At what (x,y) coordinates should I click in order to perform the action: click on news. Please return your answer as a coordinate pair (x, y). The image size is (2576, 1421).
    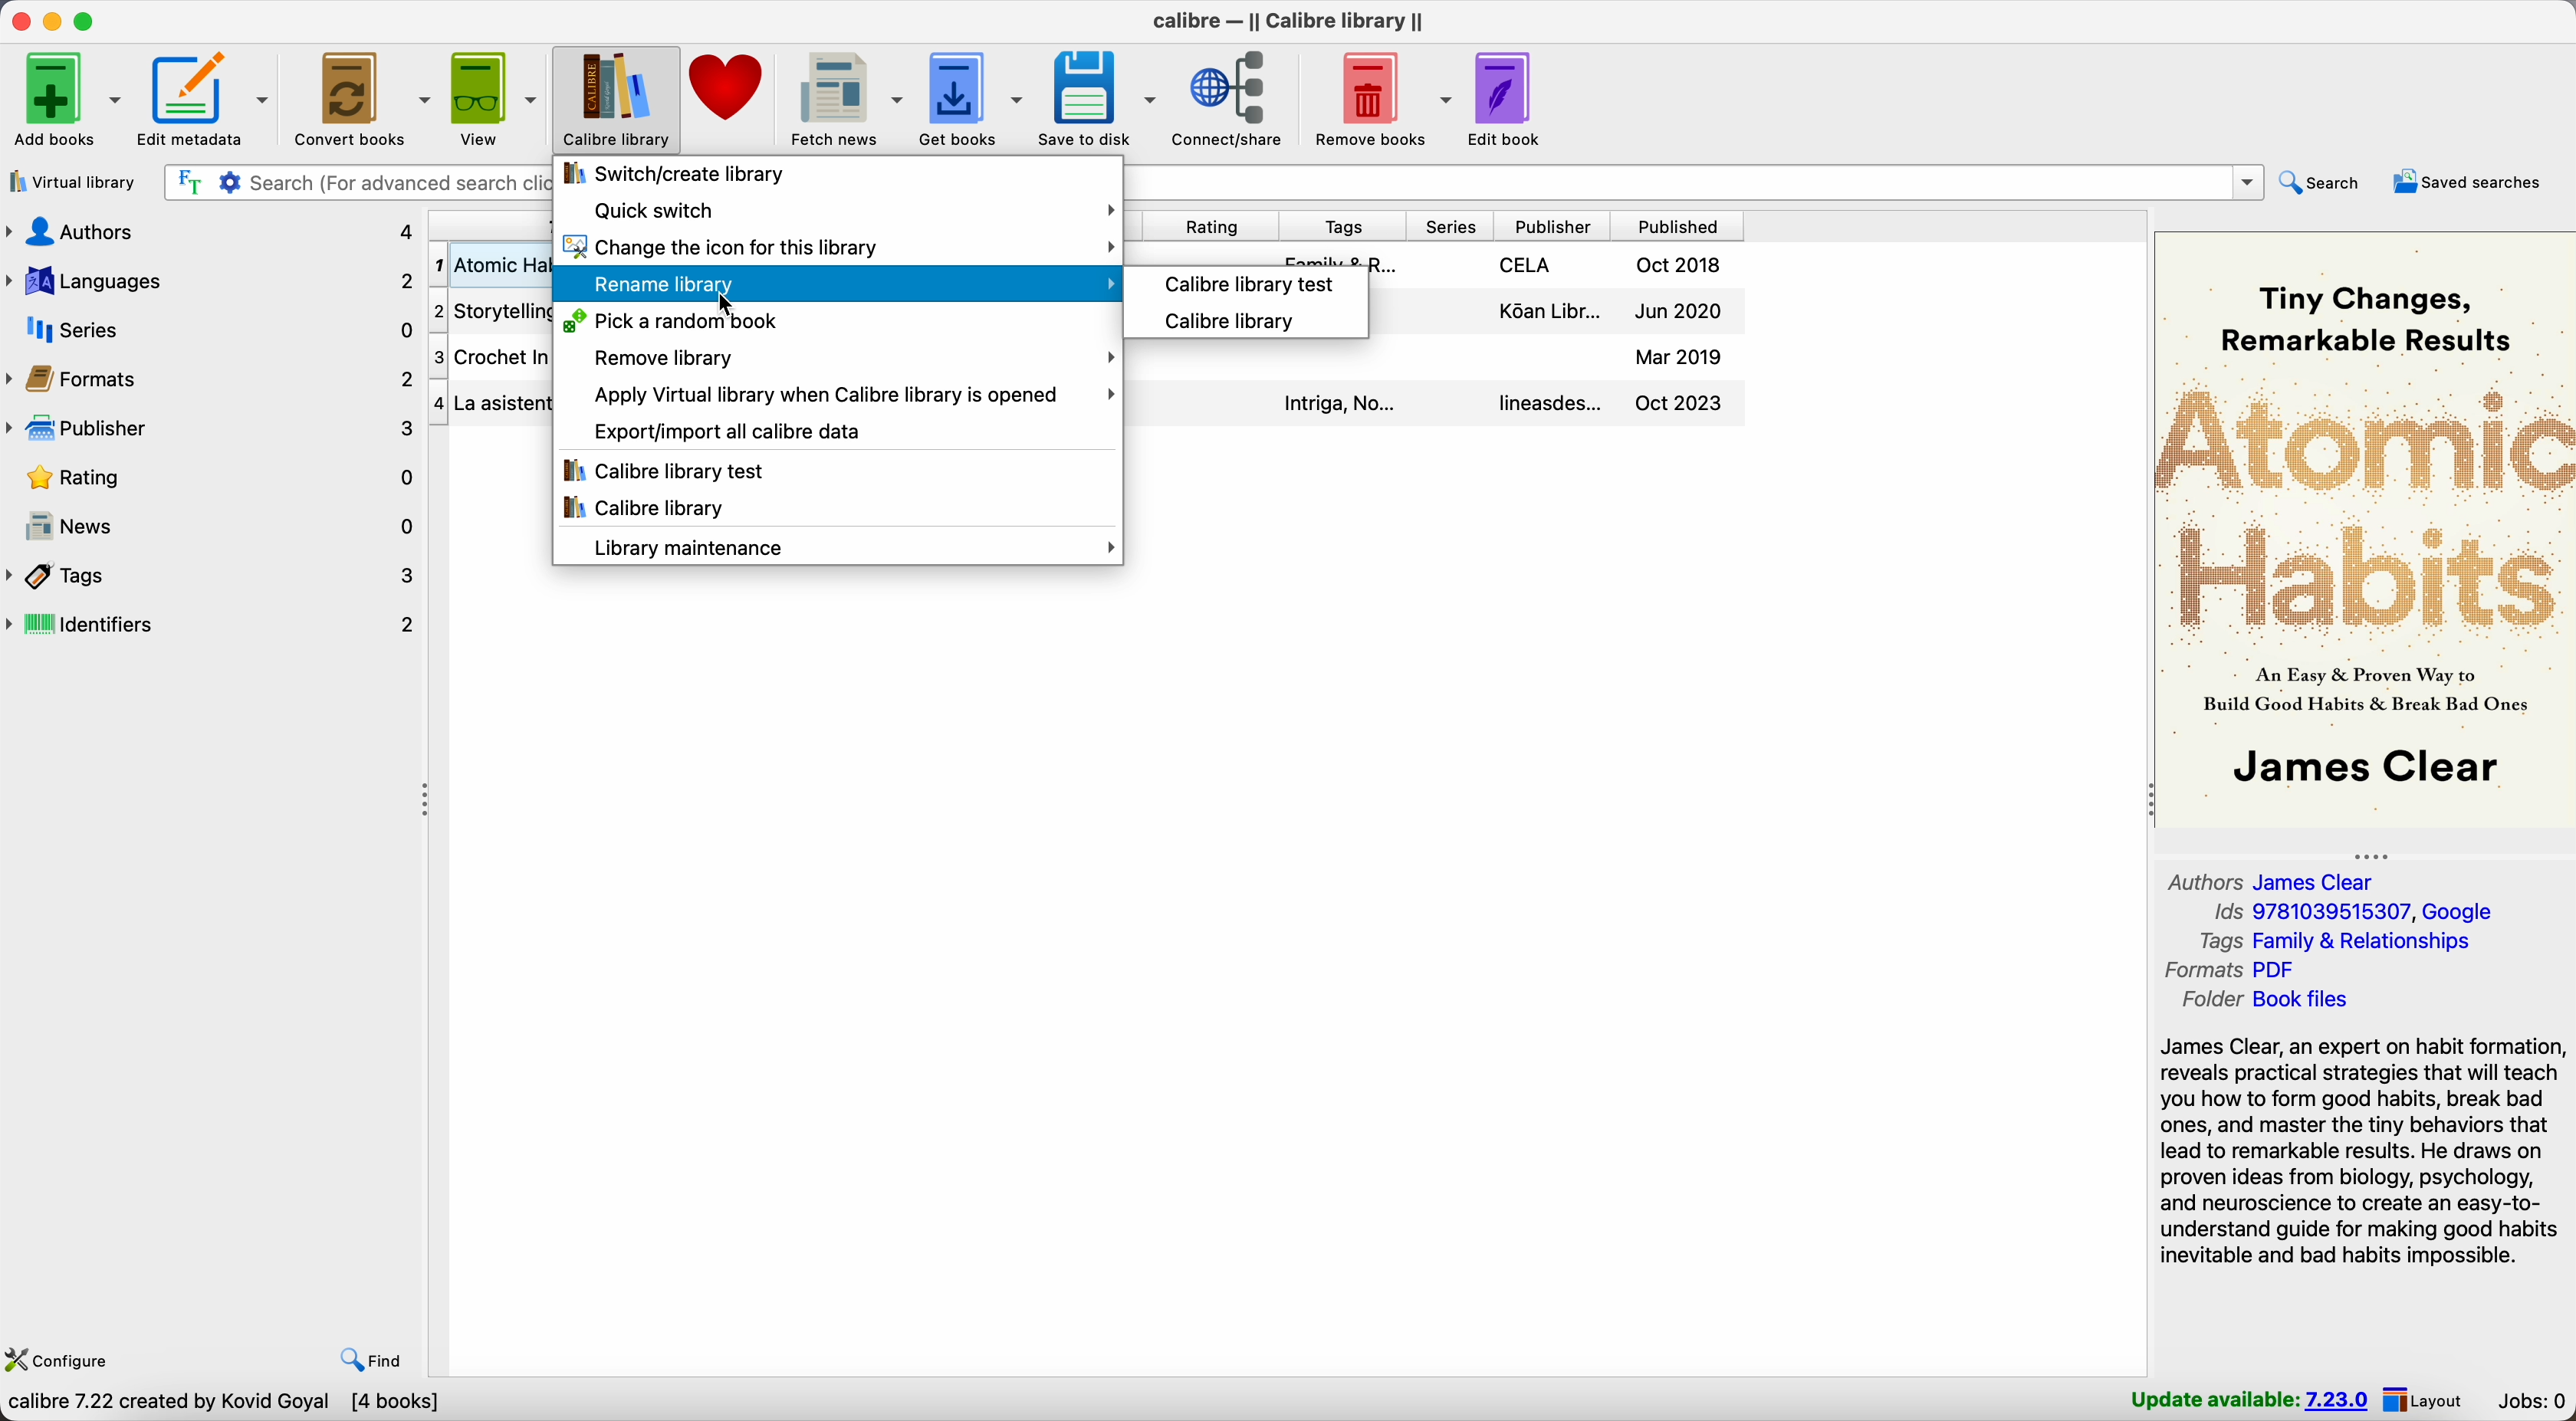
    Looking at the image, I should click on (213, 528).